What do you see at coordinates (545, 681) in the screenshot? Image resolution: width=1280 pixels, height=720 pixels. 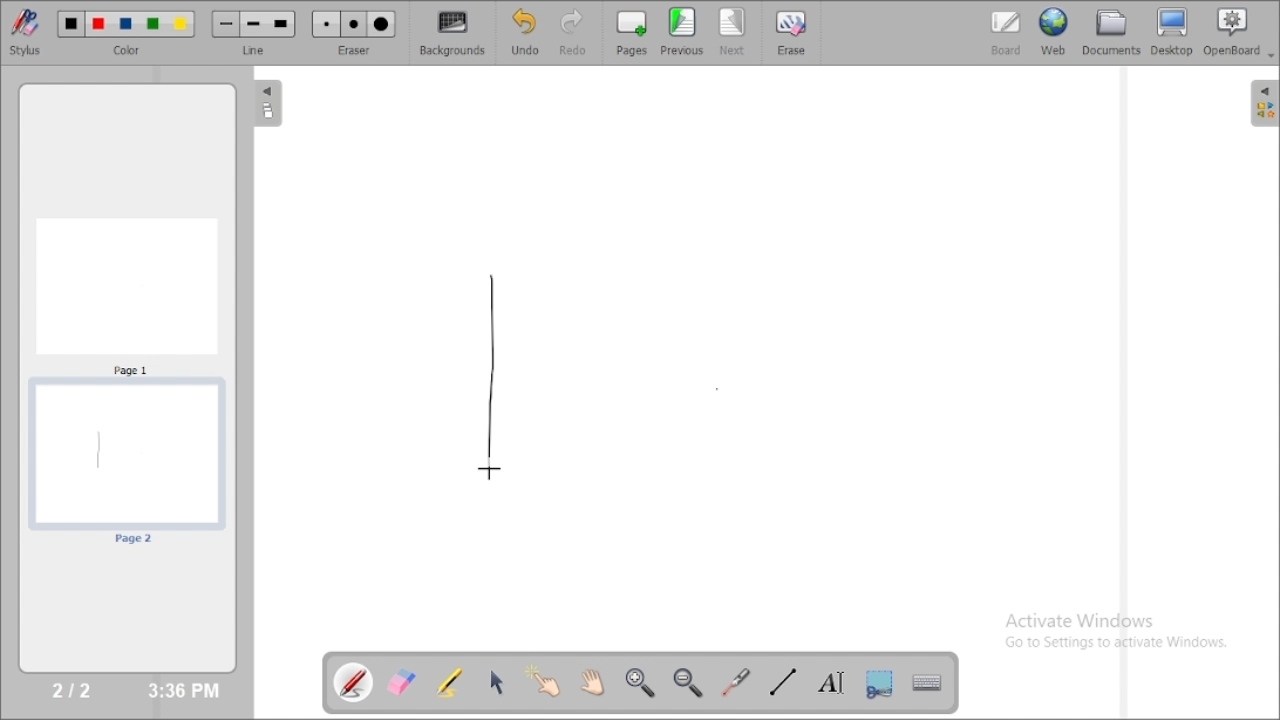 I see `interact with items` at bounding box center [545, 681].